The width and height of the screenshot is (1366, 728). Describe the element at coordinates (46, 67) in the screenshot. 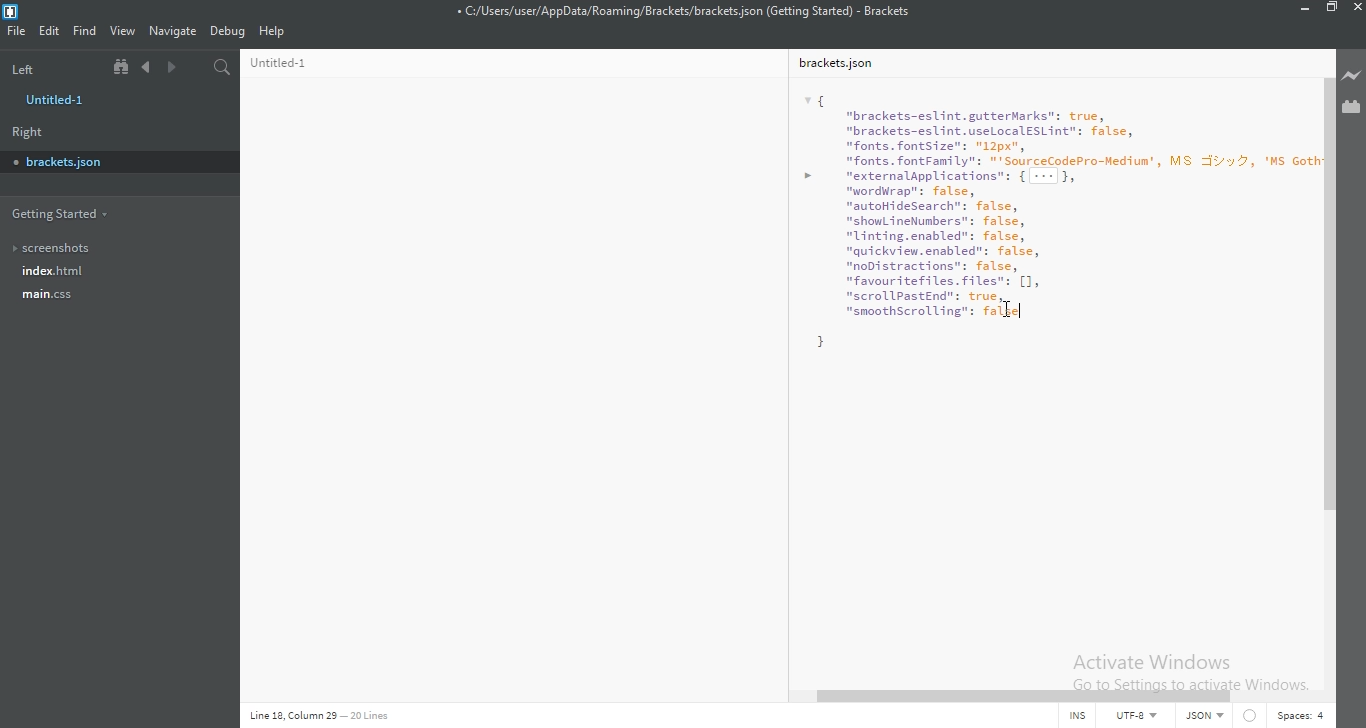

I see `Left` at that location.